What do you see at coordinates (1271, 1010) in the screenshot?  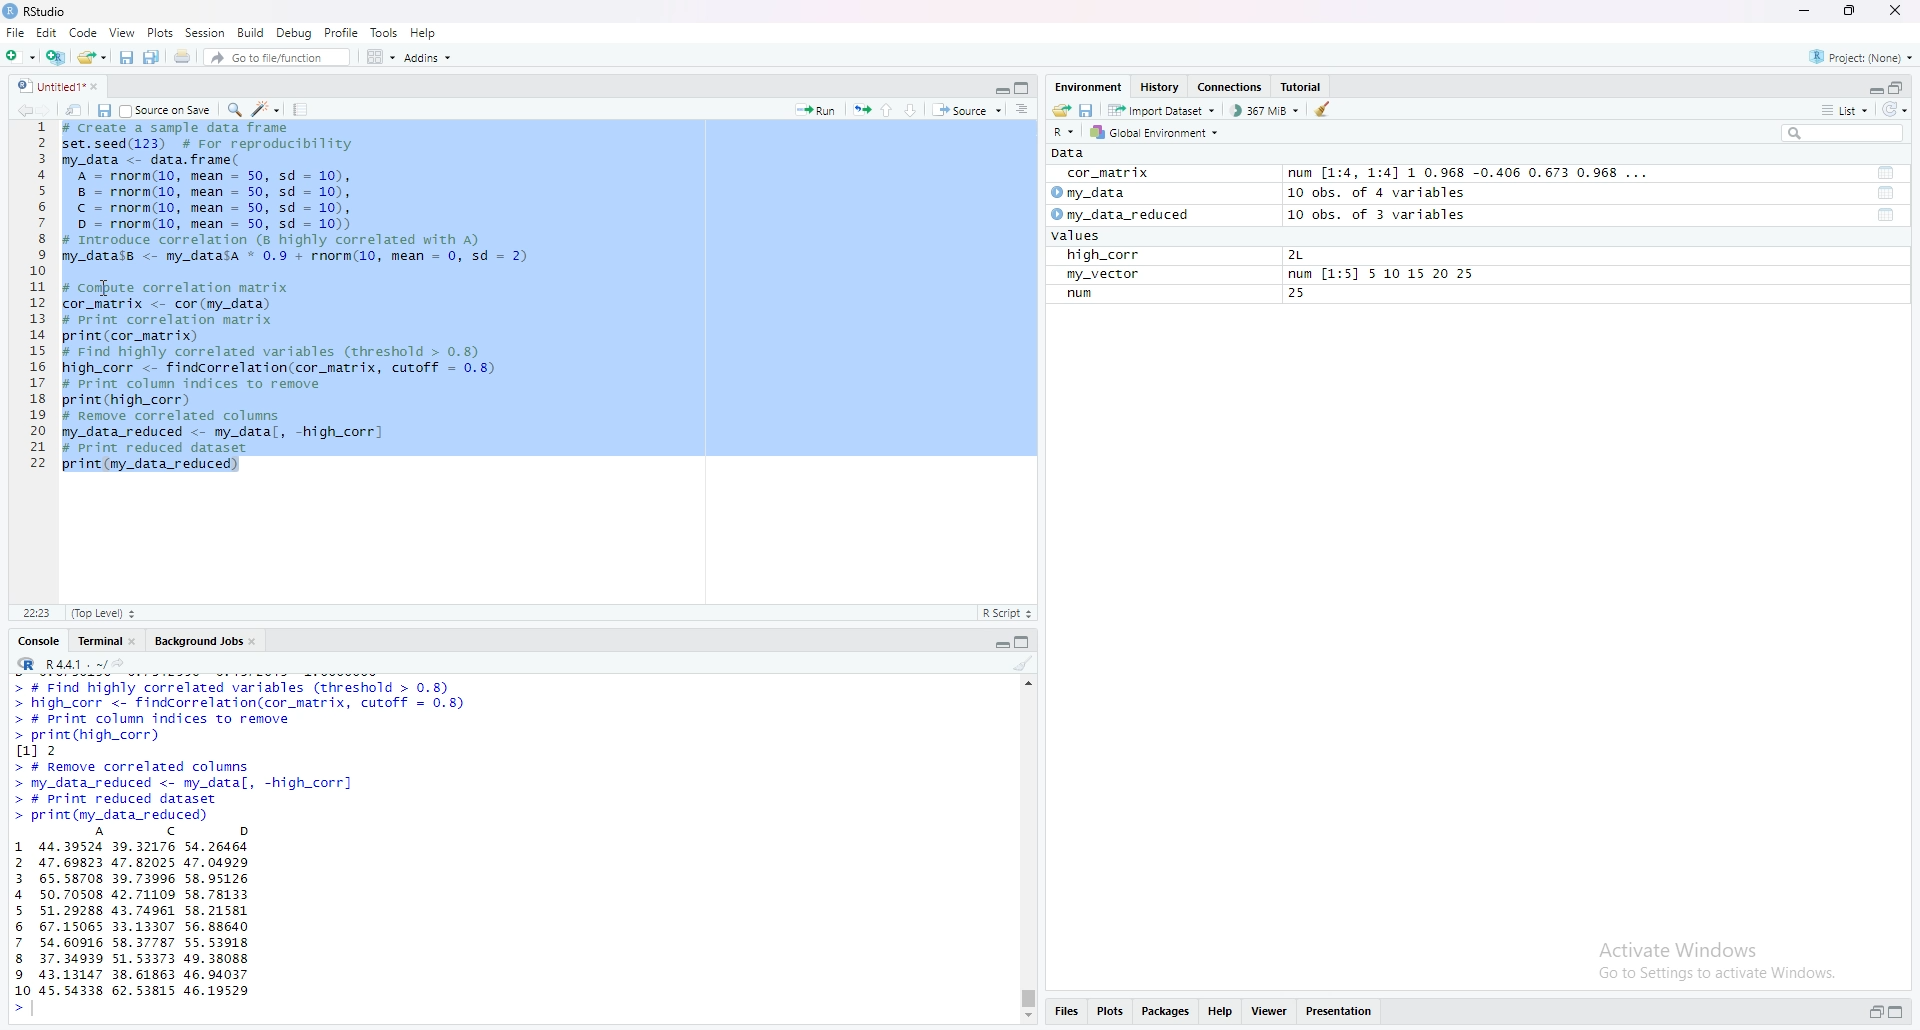 I see `Viewer` at bounding box center [1271, 1010].